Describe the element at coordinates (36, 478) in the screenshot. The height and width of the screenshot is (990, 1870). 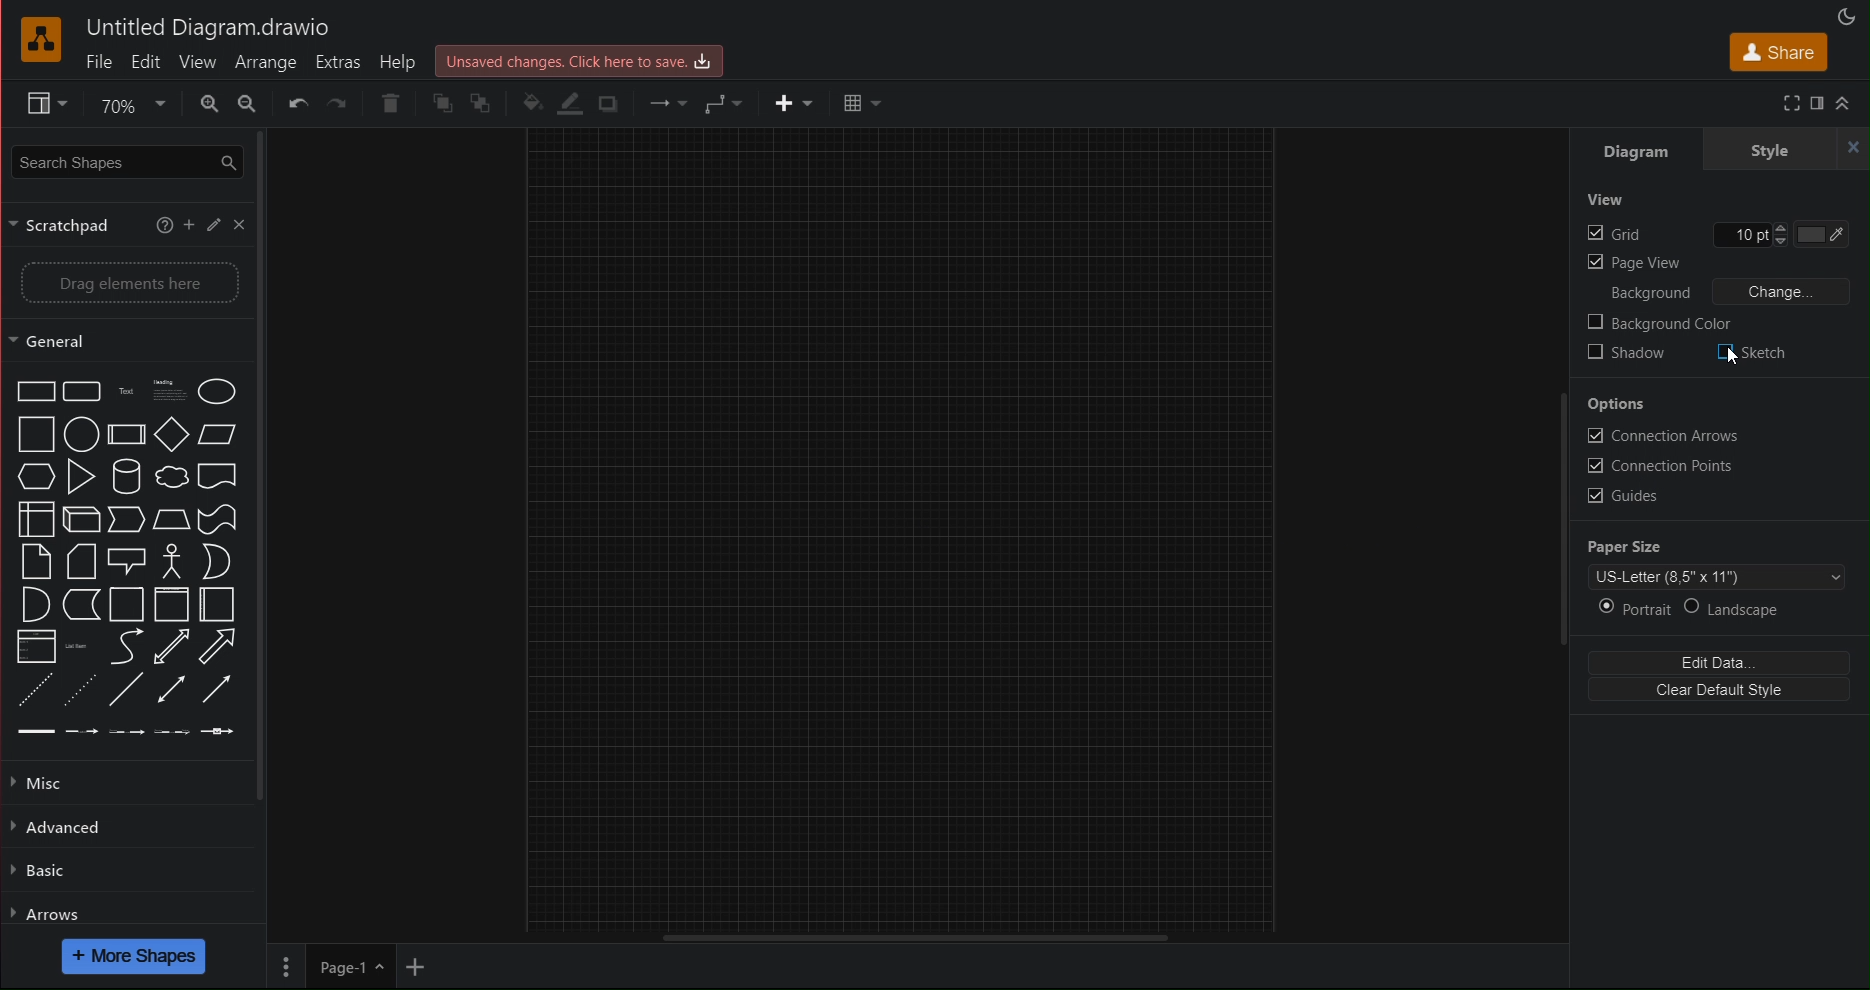
I see `hexagon` at that location.